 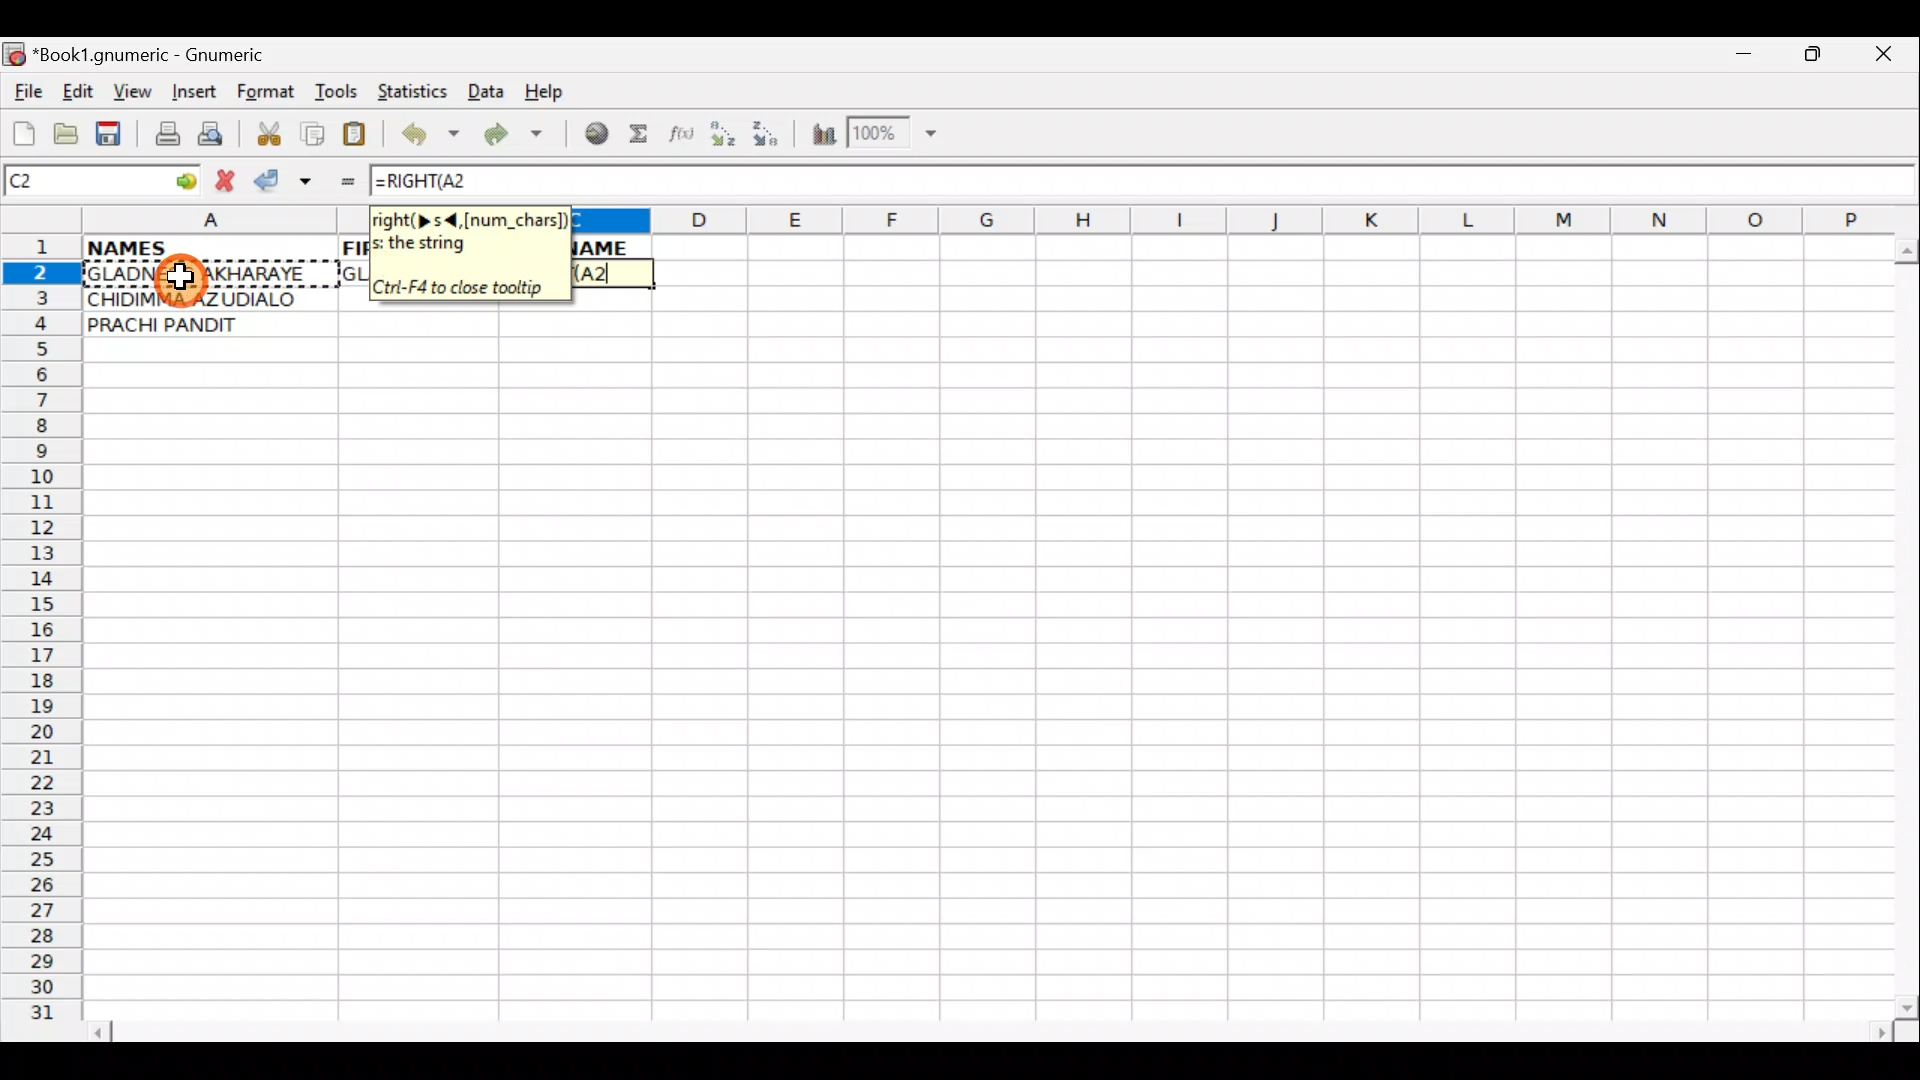 I want to click on Cells, so click(x=986, y=693).